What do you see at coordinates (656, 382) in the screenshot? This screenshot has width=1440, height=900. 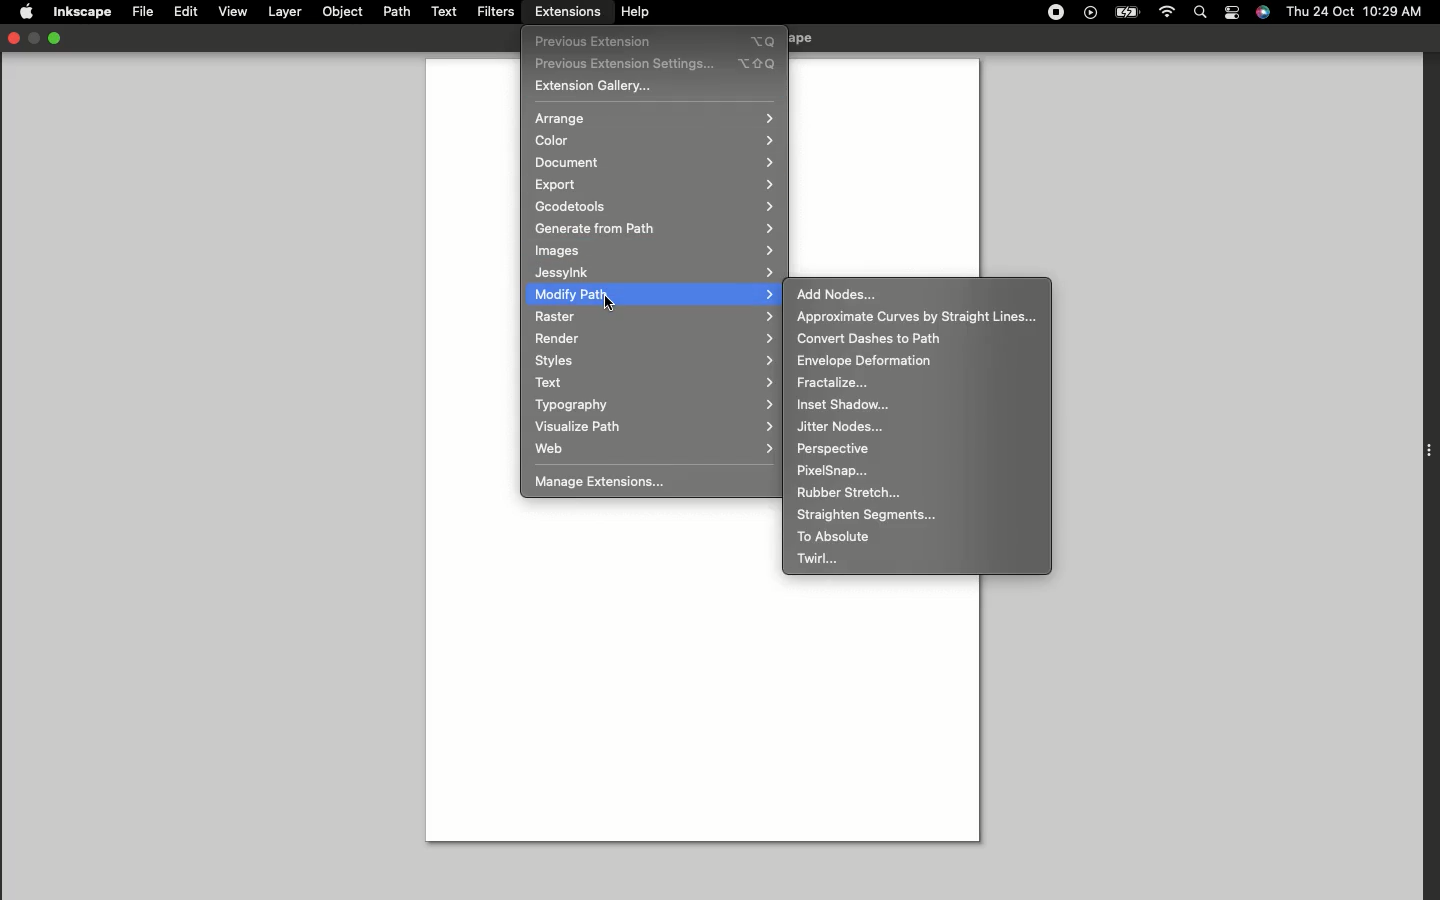 I see `Text` at bounding box center [656, 382].